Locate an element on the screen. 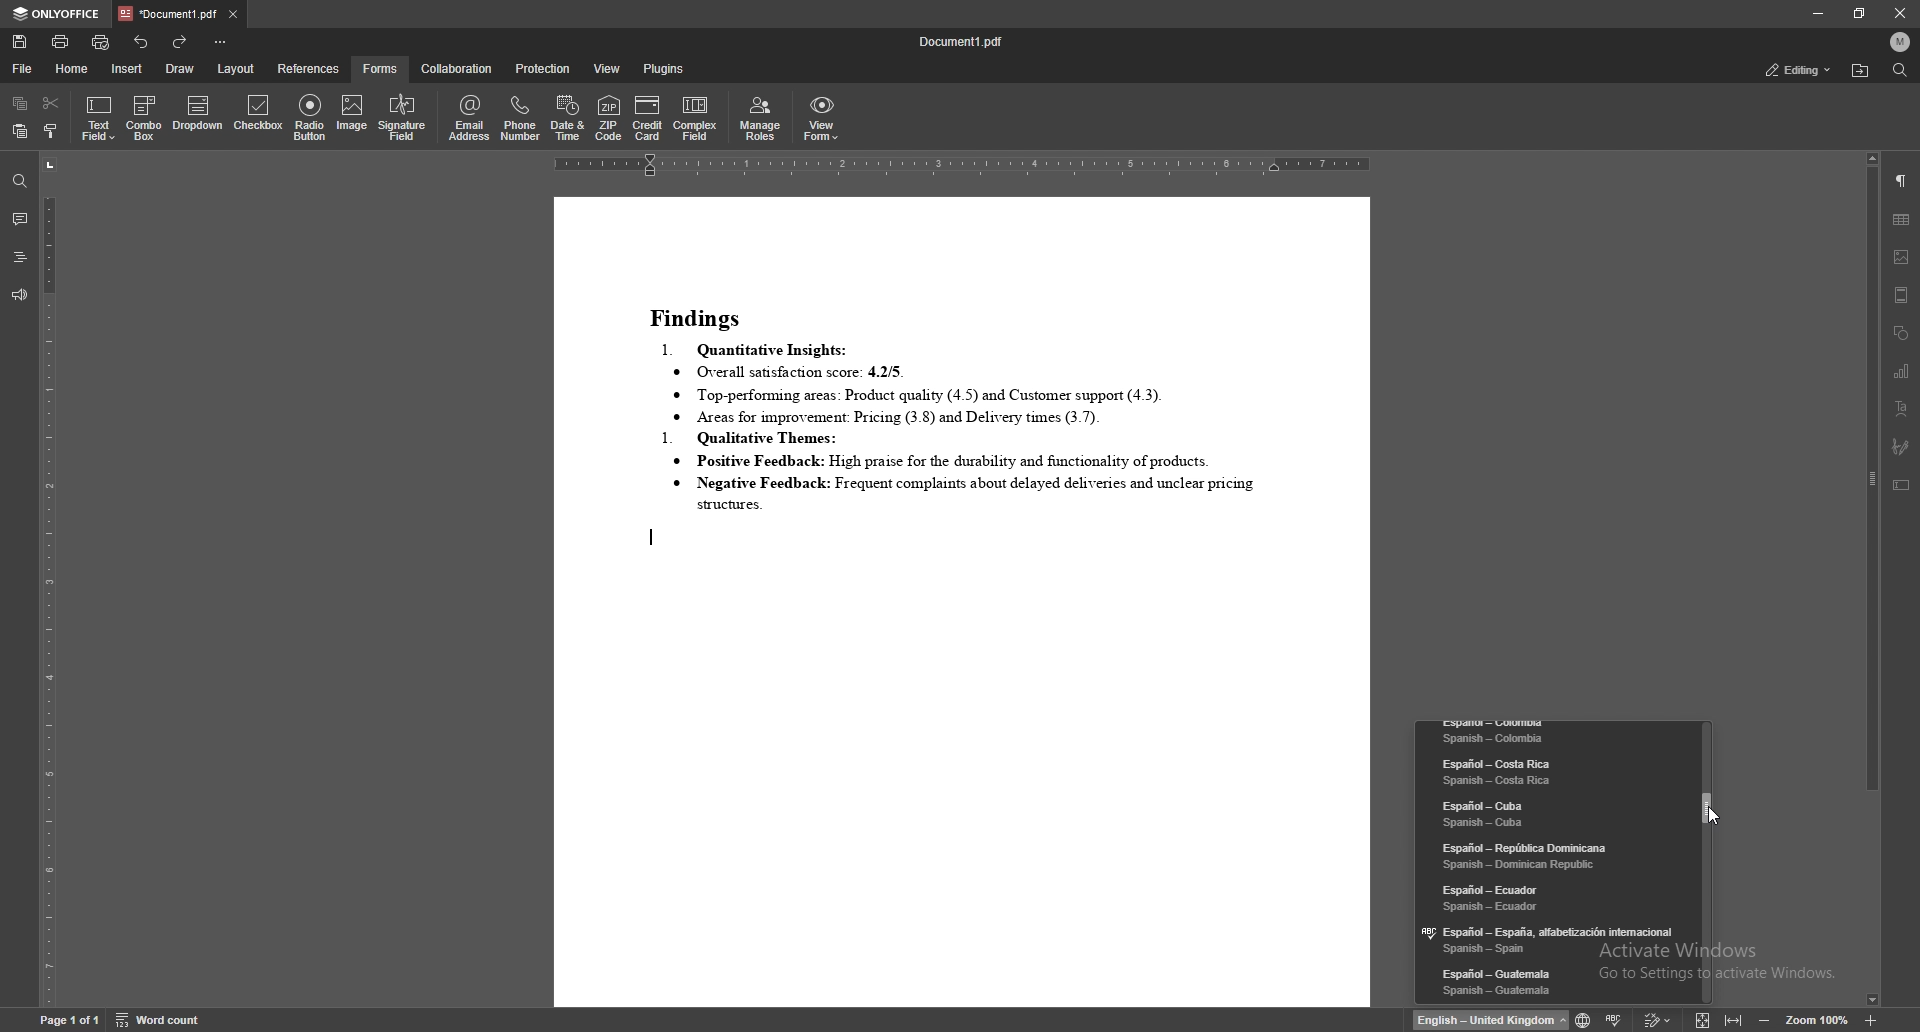 The image size is (1920, 1032). profile is located at coordinates (1900, 40).